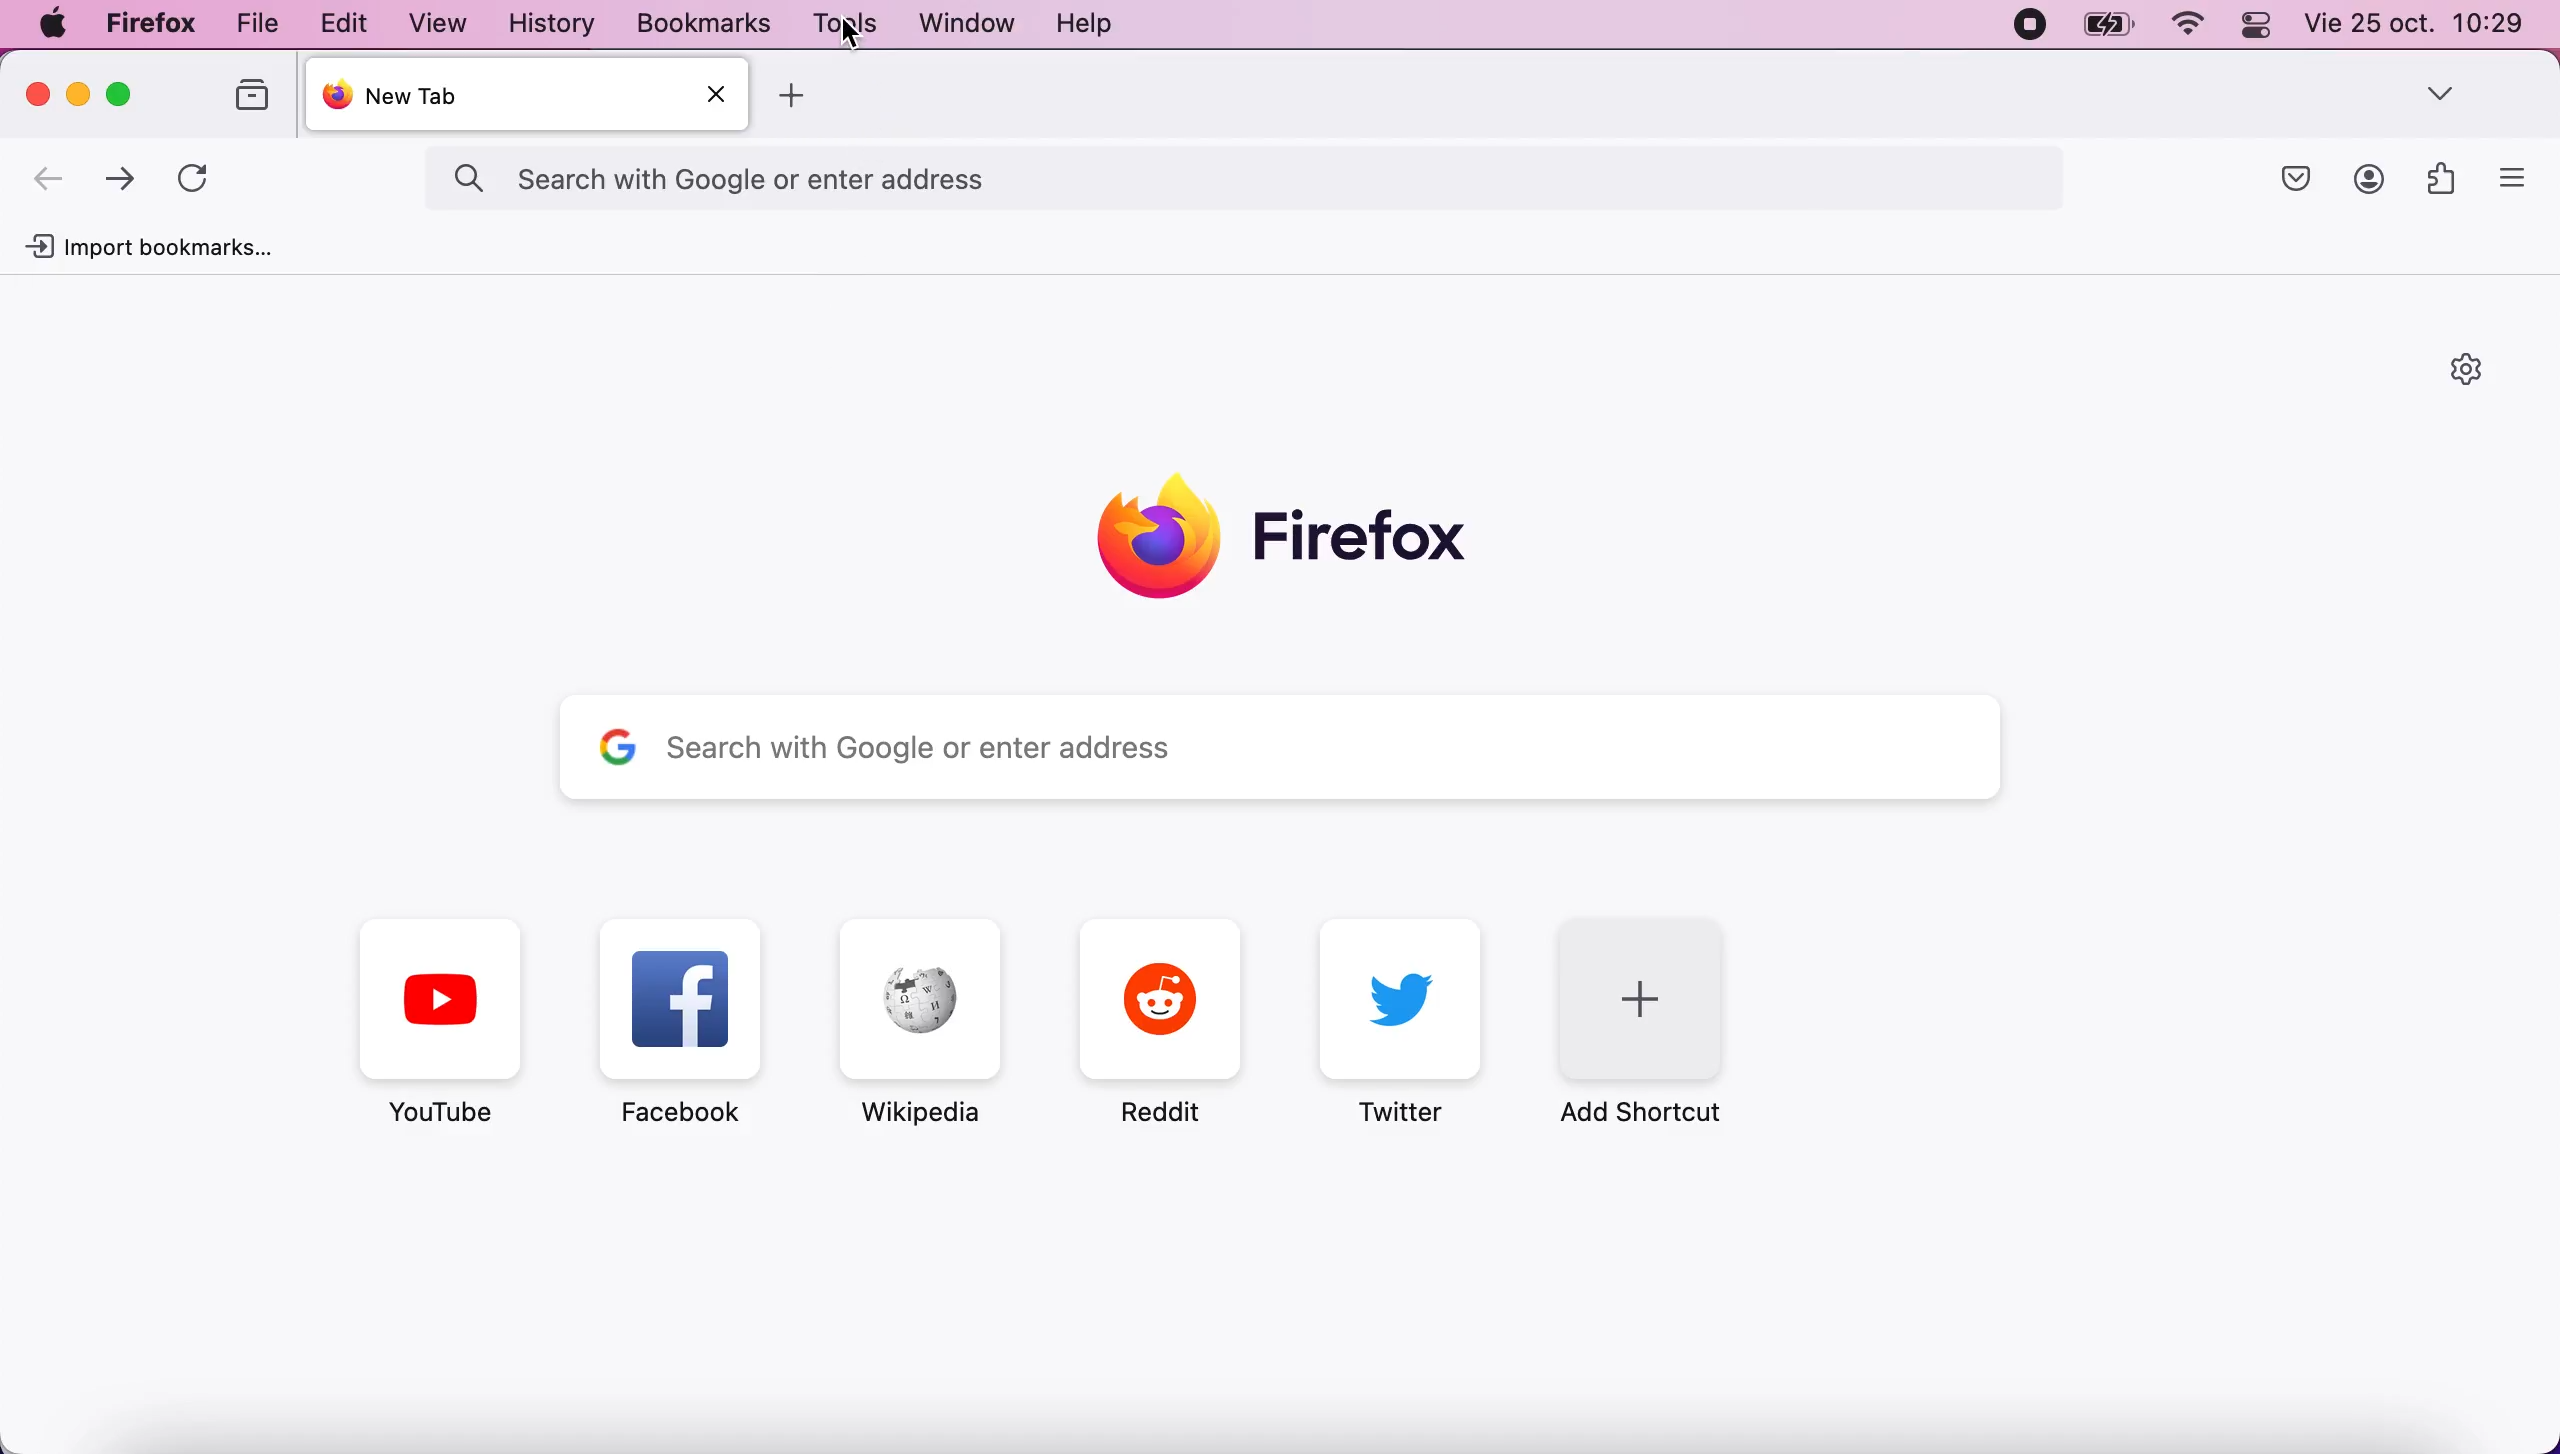 The height and width of the screenshot is (1454, 2560). Describe the element at coordinates (717, 93) in the screenshot. I see `Close` at that location.